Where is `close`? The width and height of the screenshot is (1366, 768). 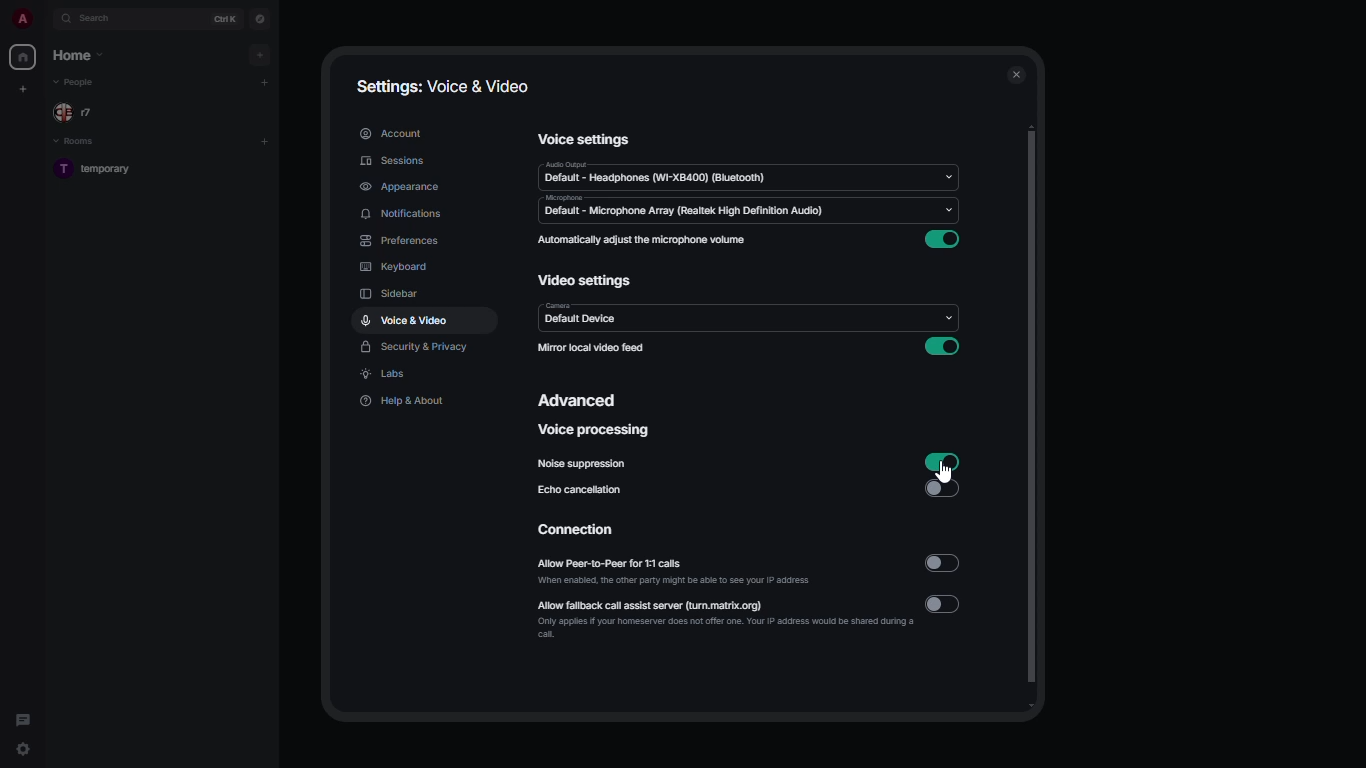 close is located at coordinates (1014, 74).